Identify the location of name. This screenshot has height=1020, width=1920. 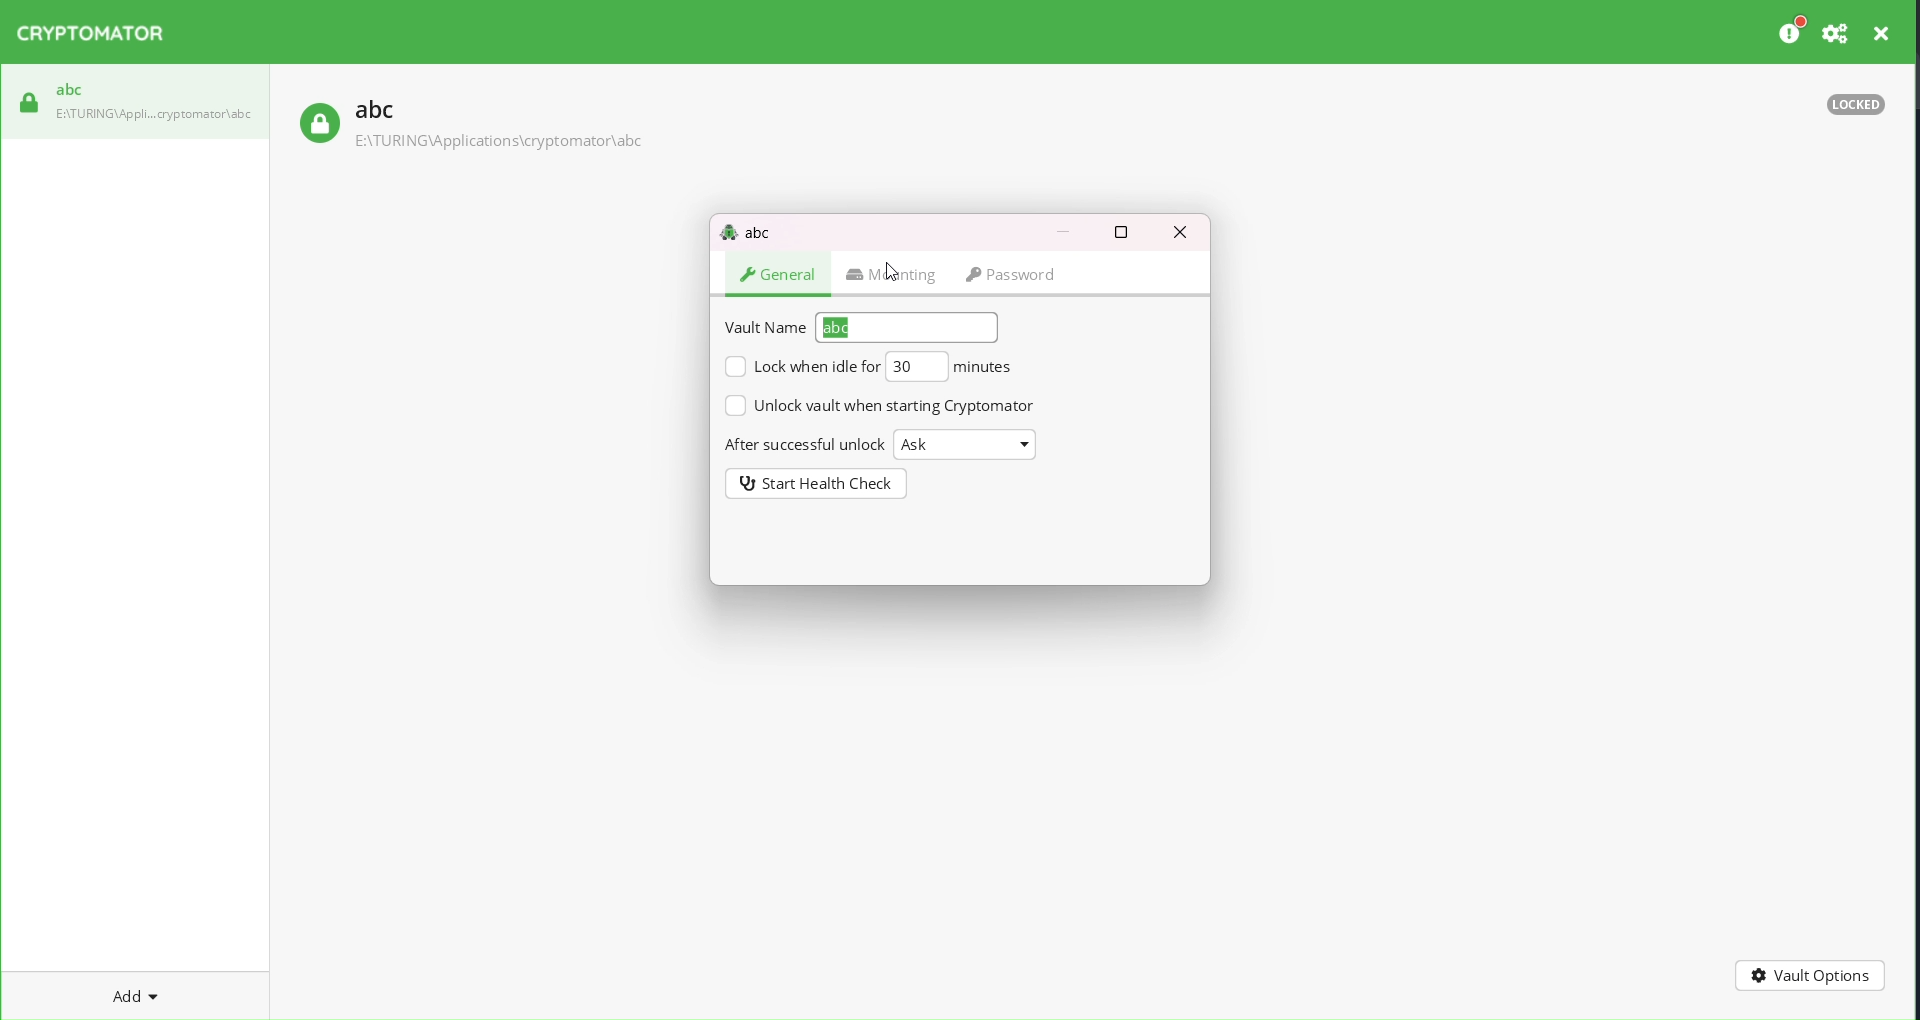
(911, 326).